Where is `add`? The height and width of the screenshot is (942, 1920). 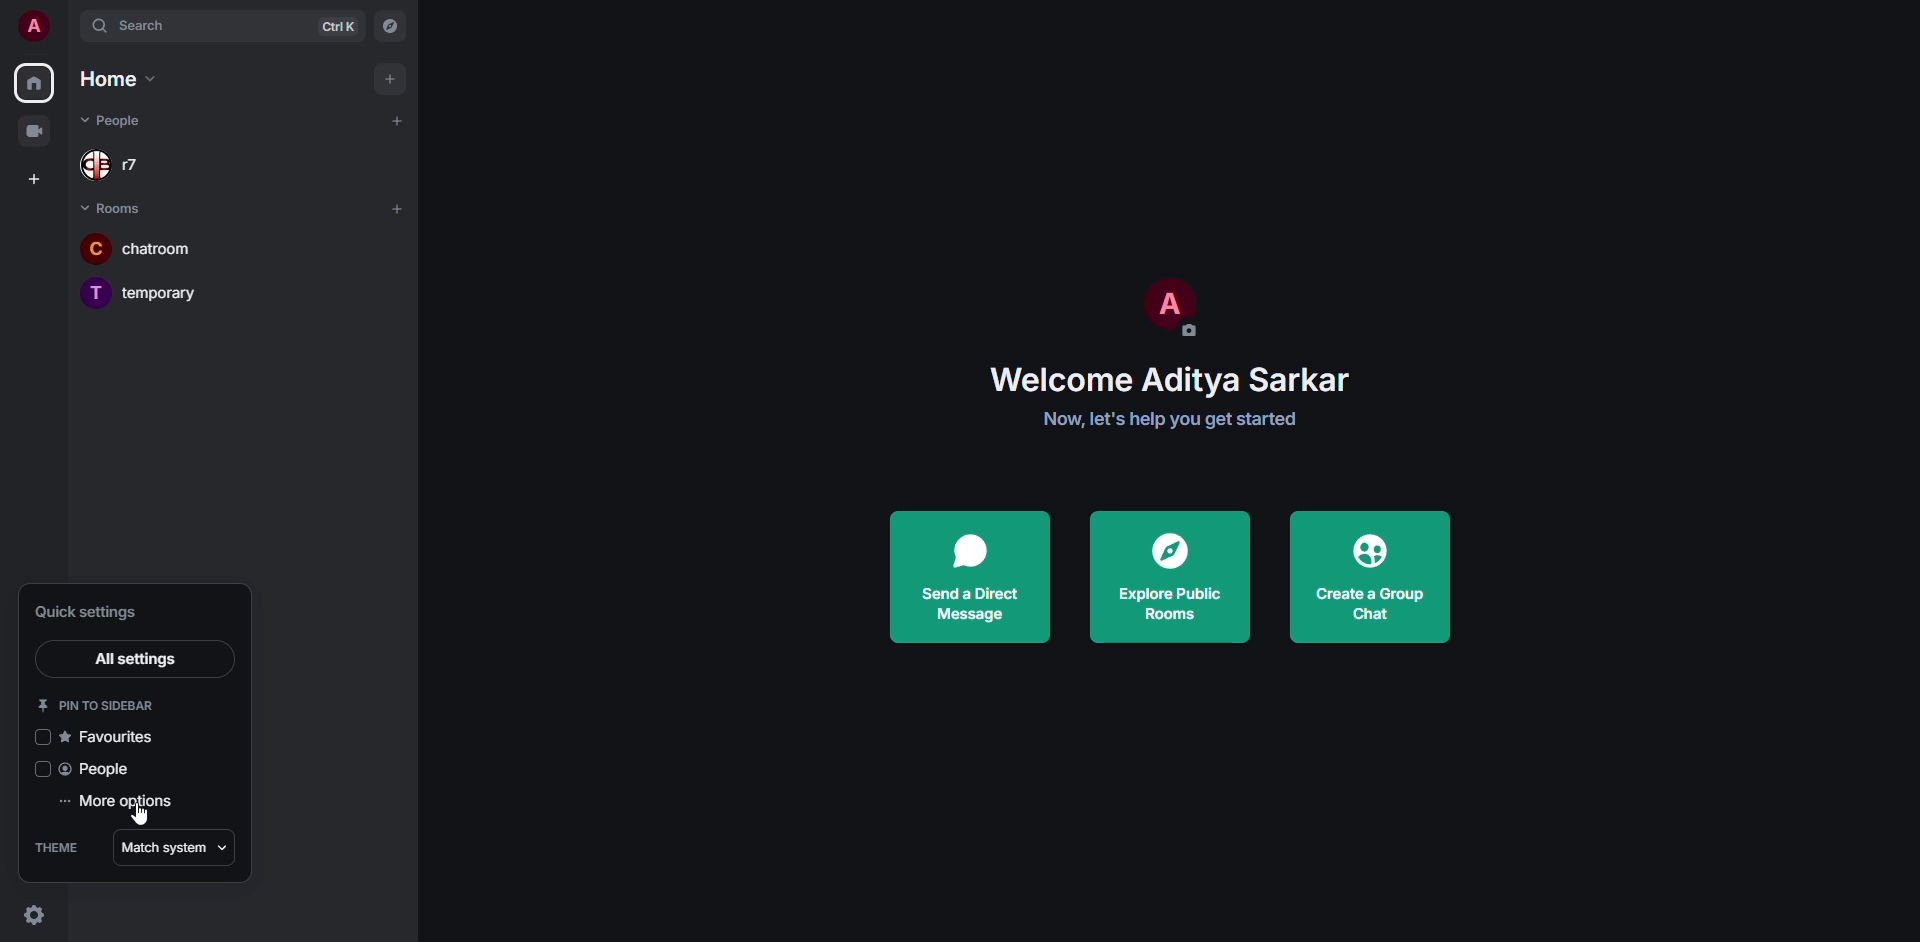 add is located at coordinates (391, 79).